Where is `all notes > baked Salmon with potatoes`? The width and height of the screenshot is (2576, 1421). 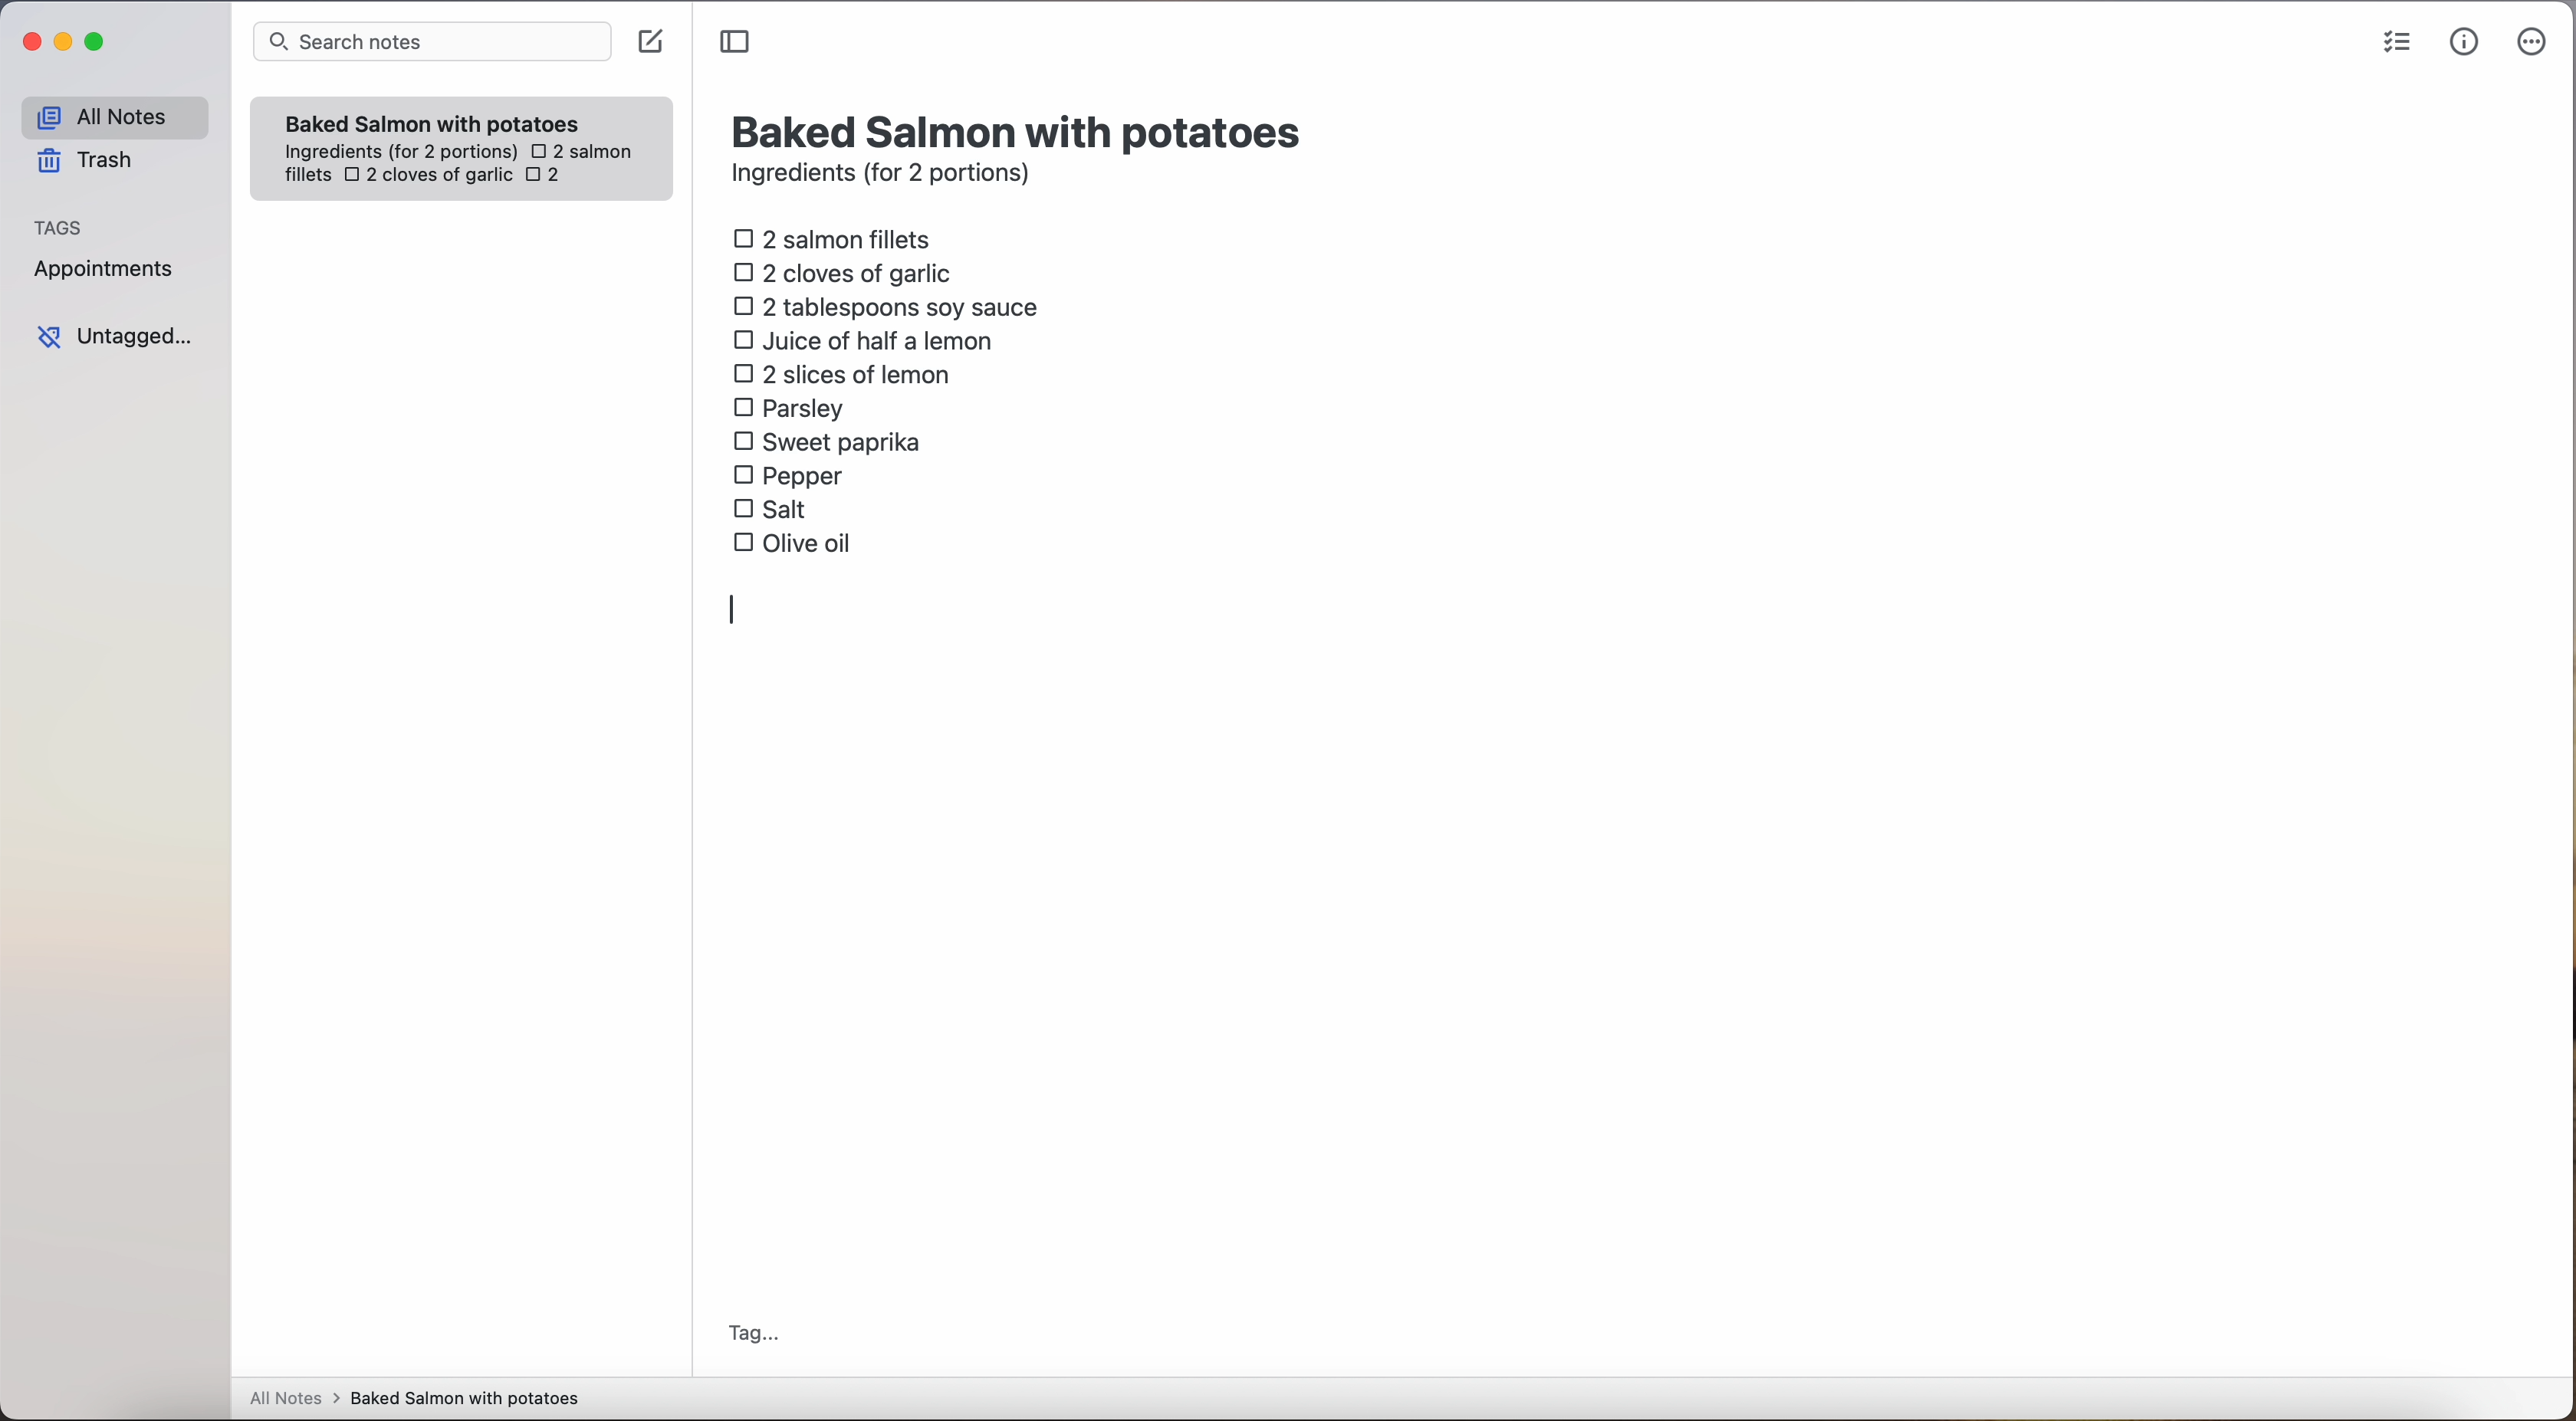 all notes > baked Salmon with potatoes is located at coordinates (415, 1397).